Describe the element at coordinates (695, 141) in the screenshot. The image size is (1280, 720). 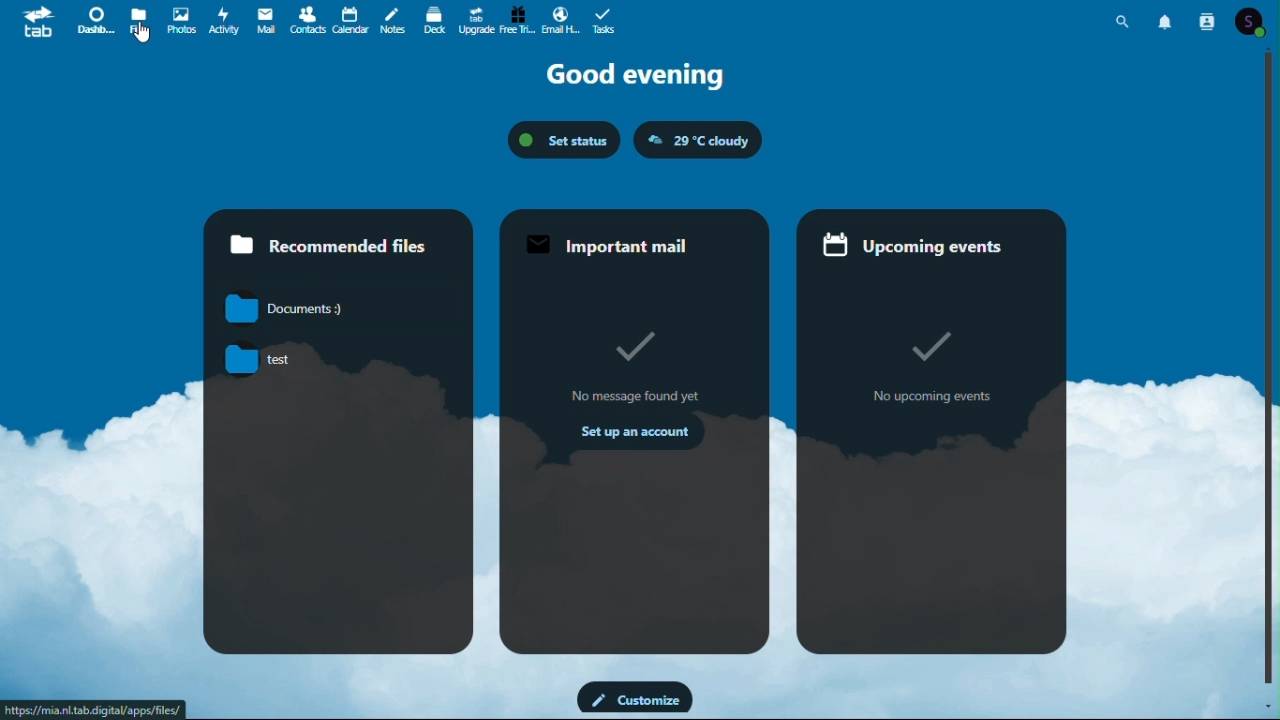
I see `weather` at that location.